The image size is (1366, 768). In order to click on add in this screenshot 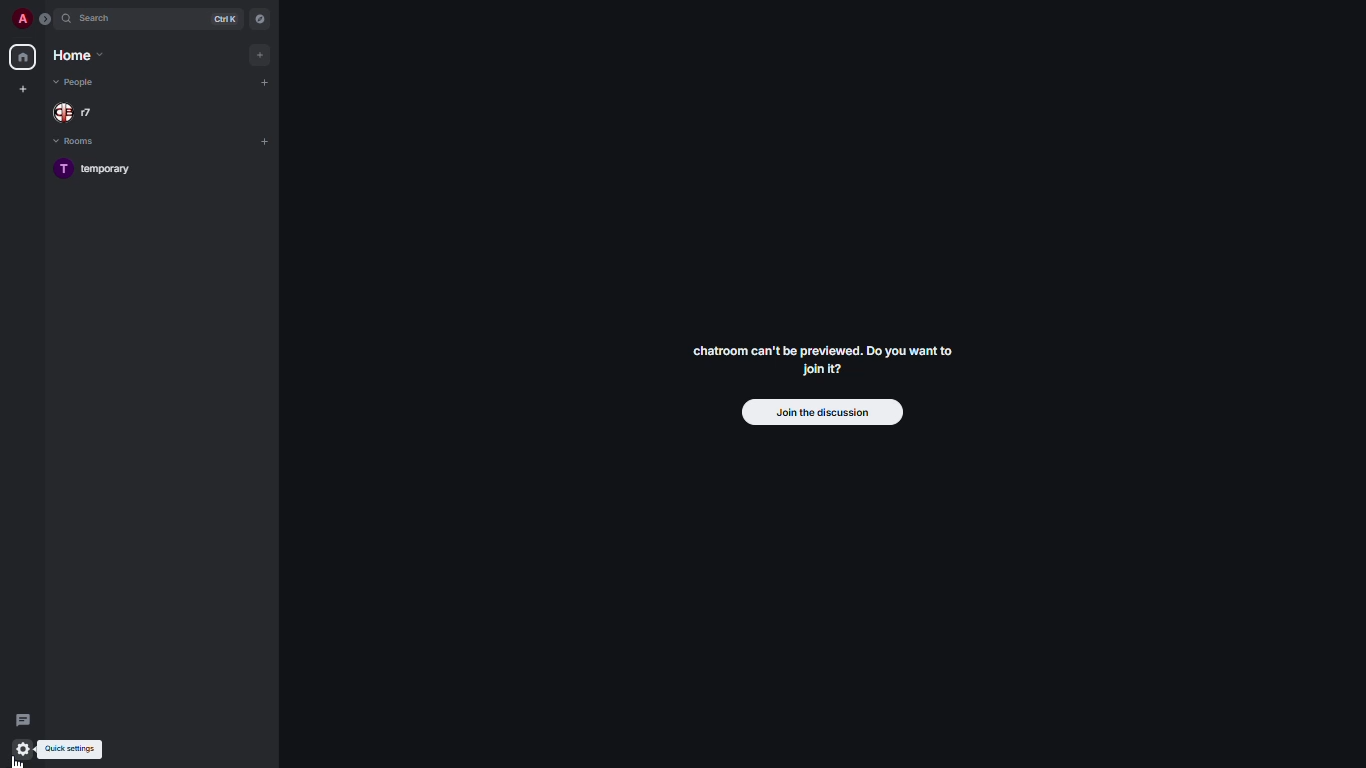, I will do `click(265, 83)`.